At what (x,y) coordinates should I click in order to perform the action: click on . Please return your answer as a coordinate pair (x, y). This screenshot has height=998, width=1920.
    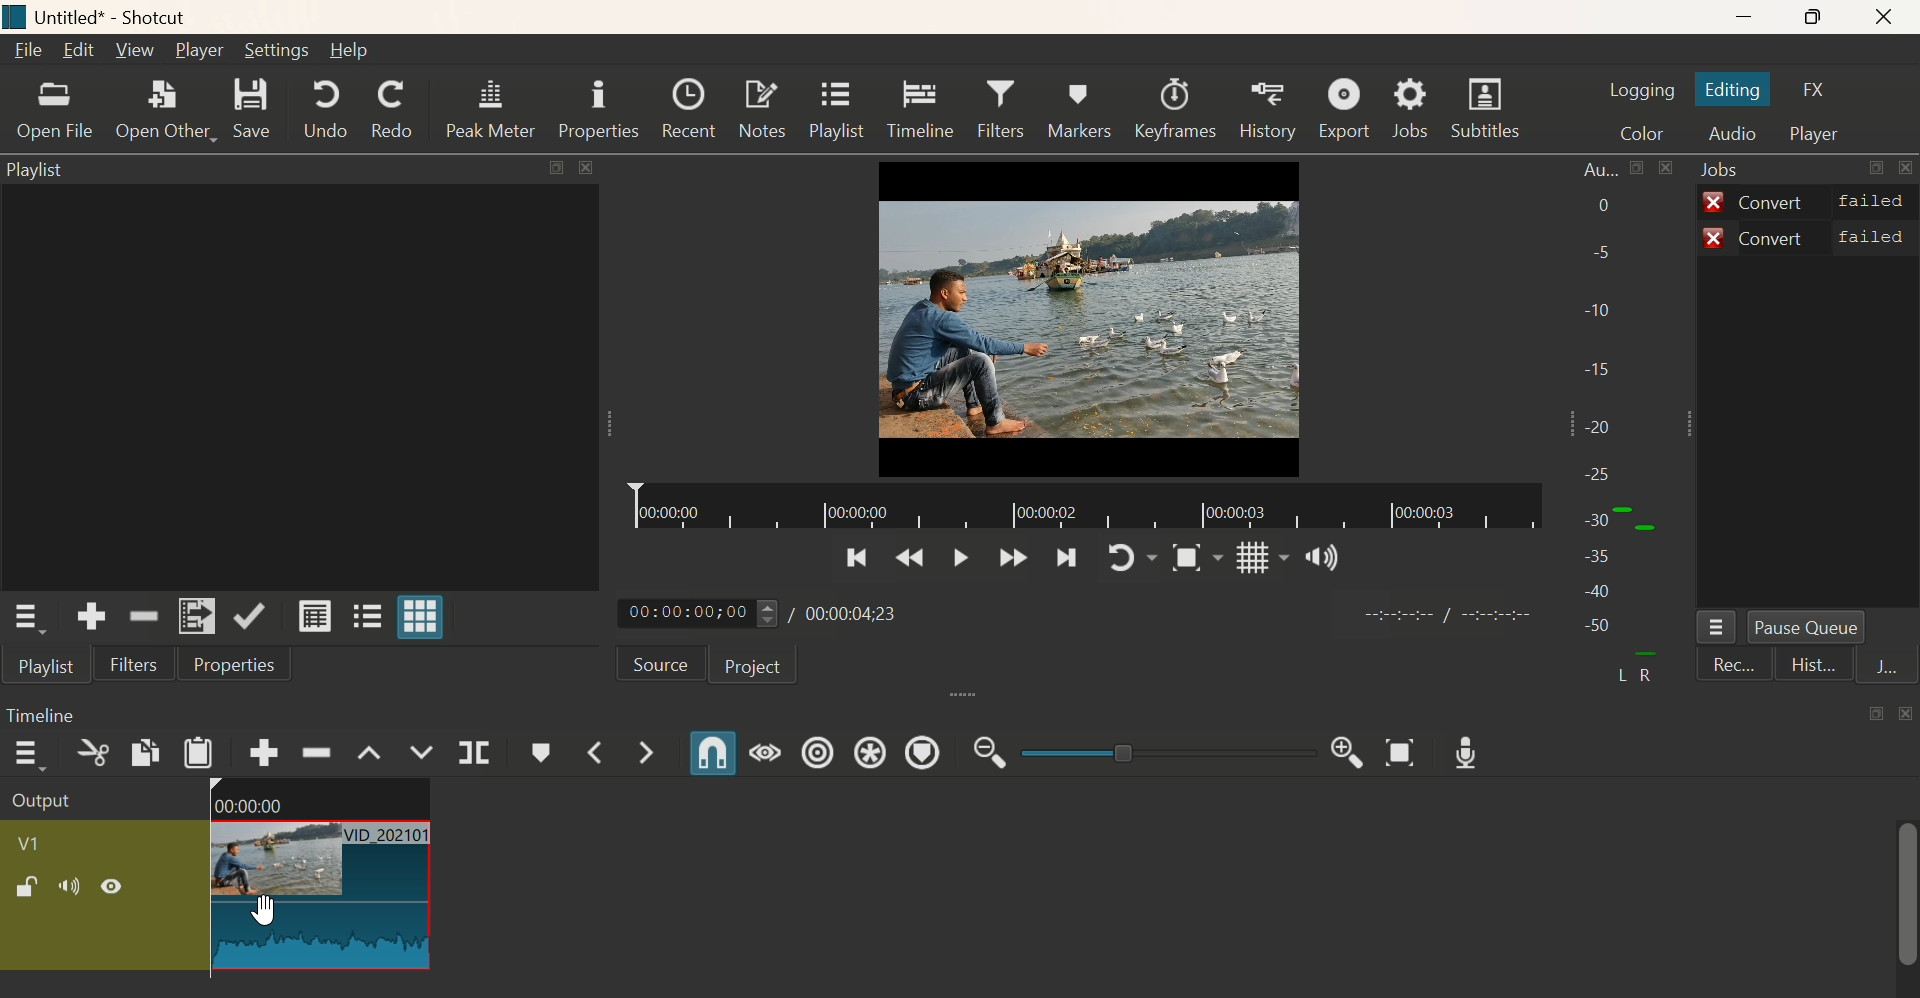
    Looking at the image, I should click on (665, 663).